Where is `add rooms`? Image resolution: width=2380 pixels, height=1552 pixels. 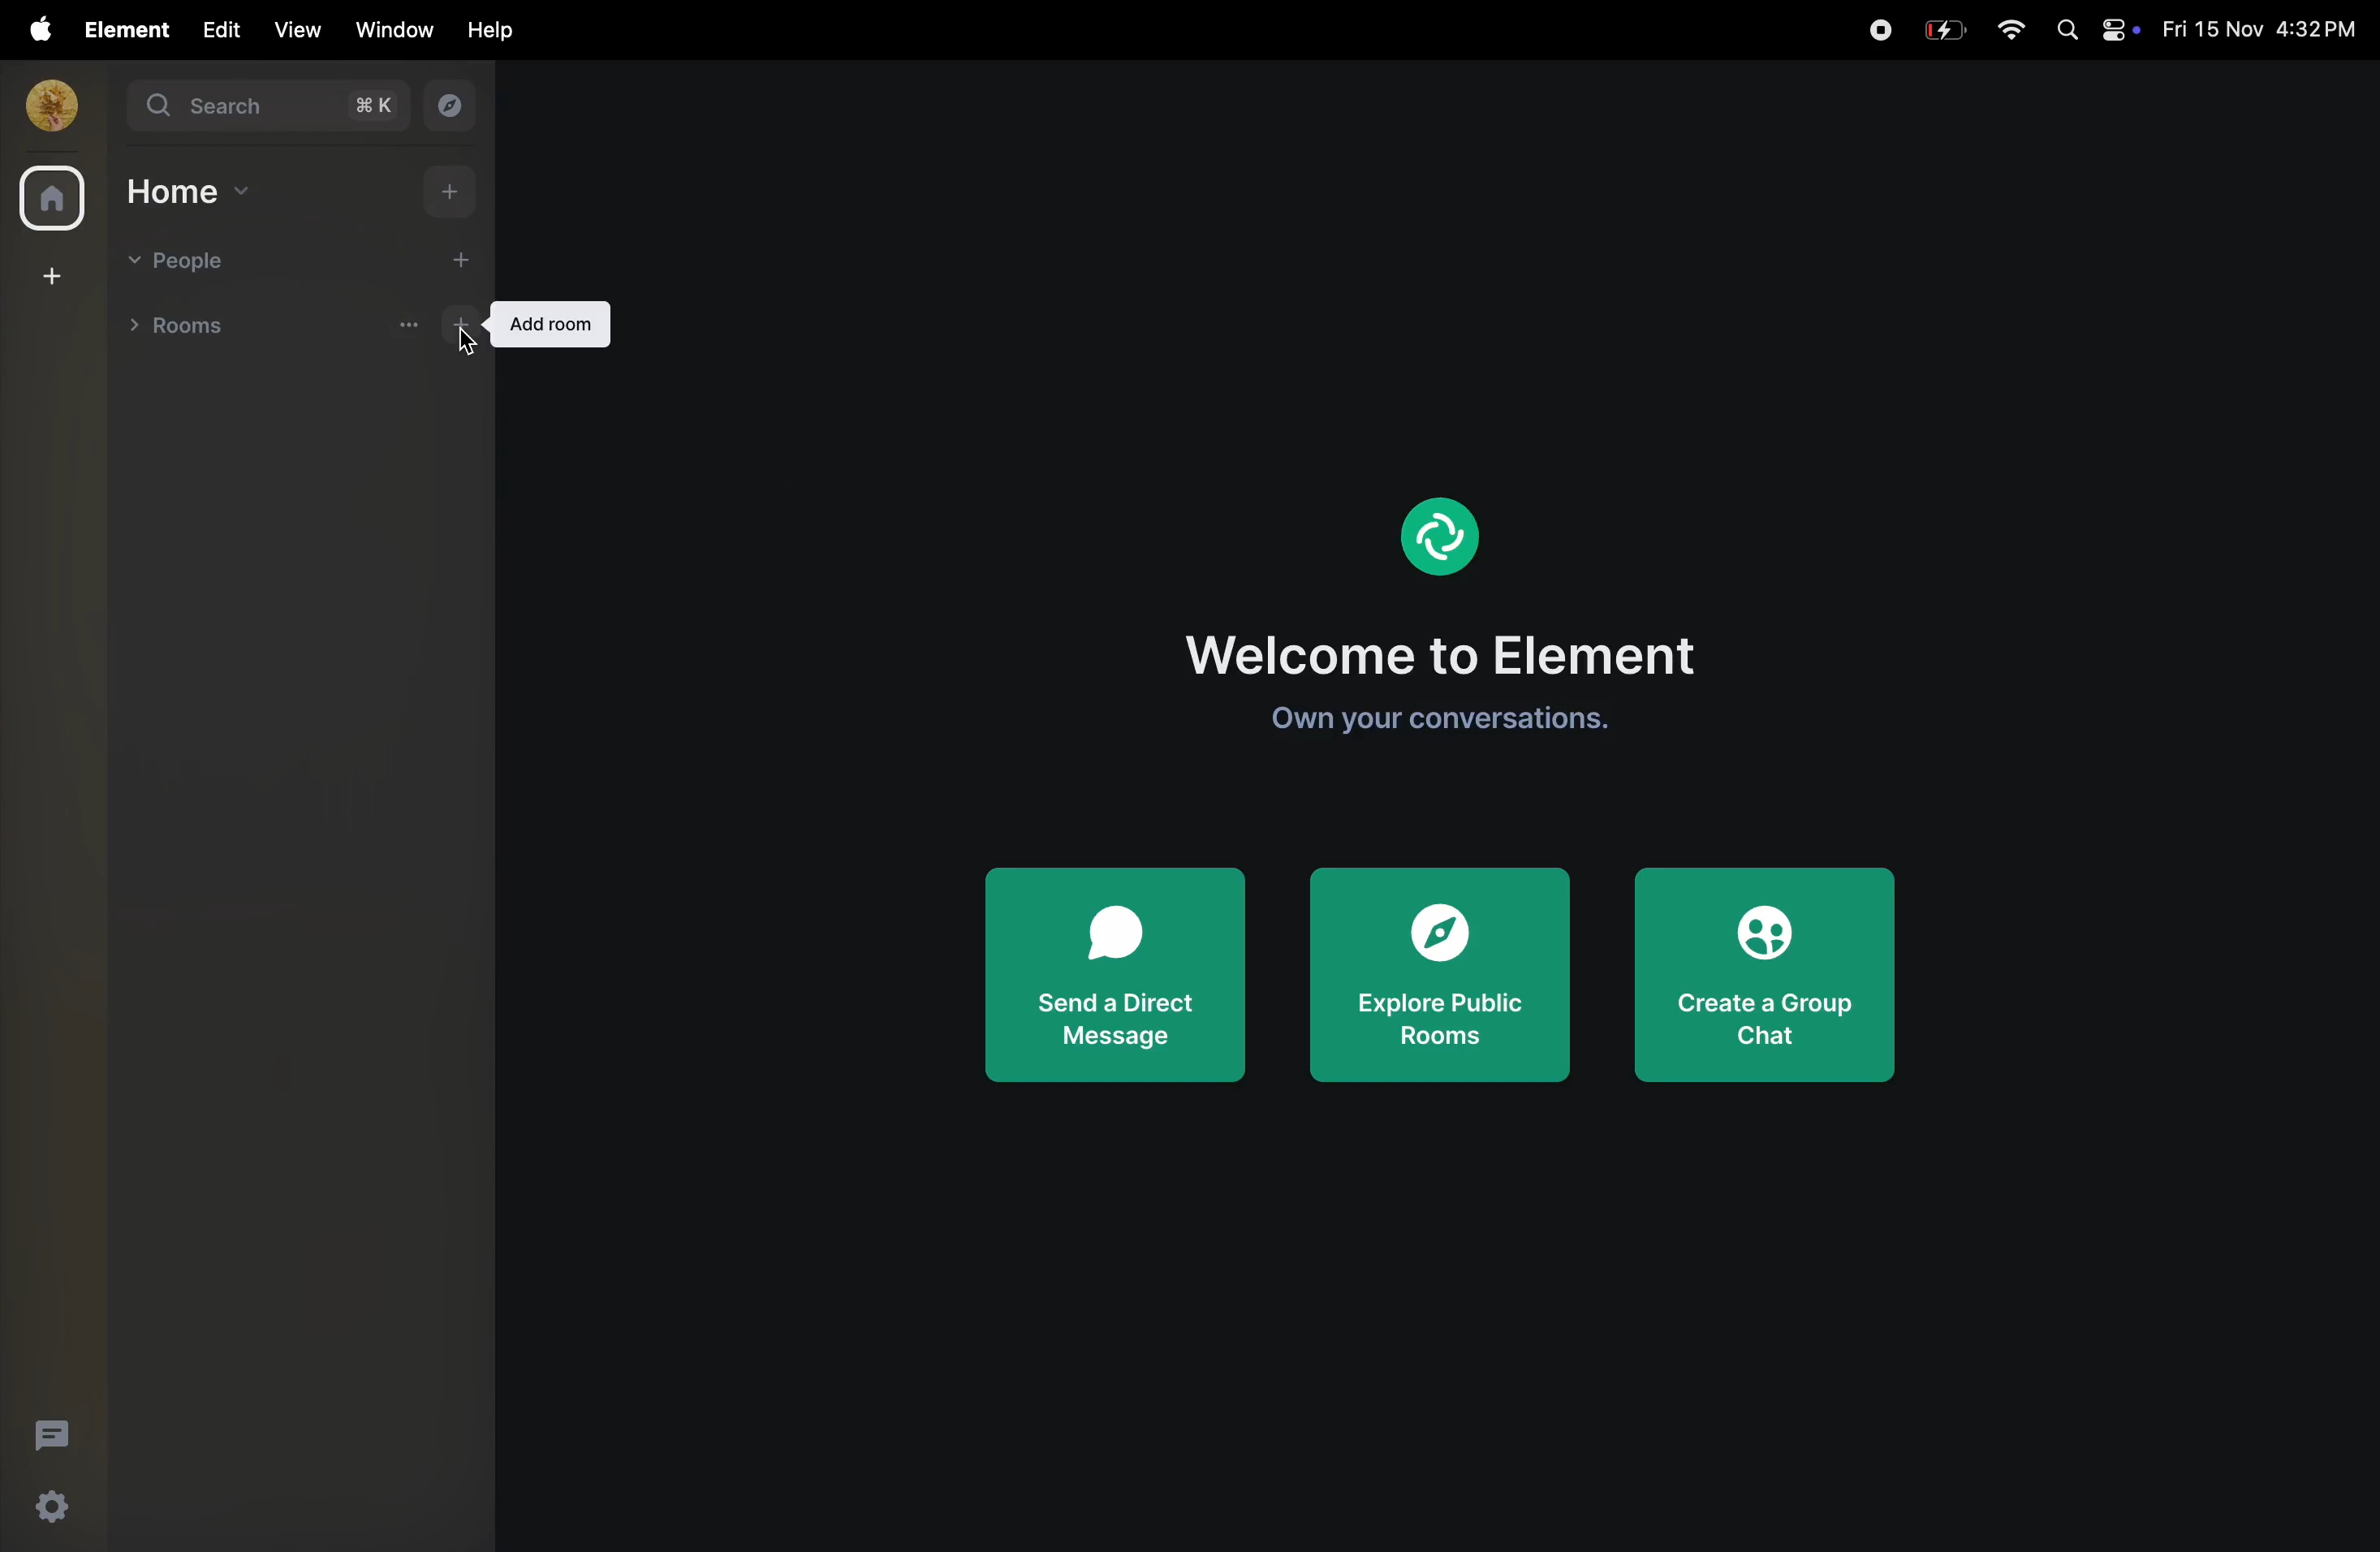 add rooms is located at coordinates (435, 333).